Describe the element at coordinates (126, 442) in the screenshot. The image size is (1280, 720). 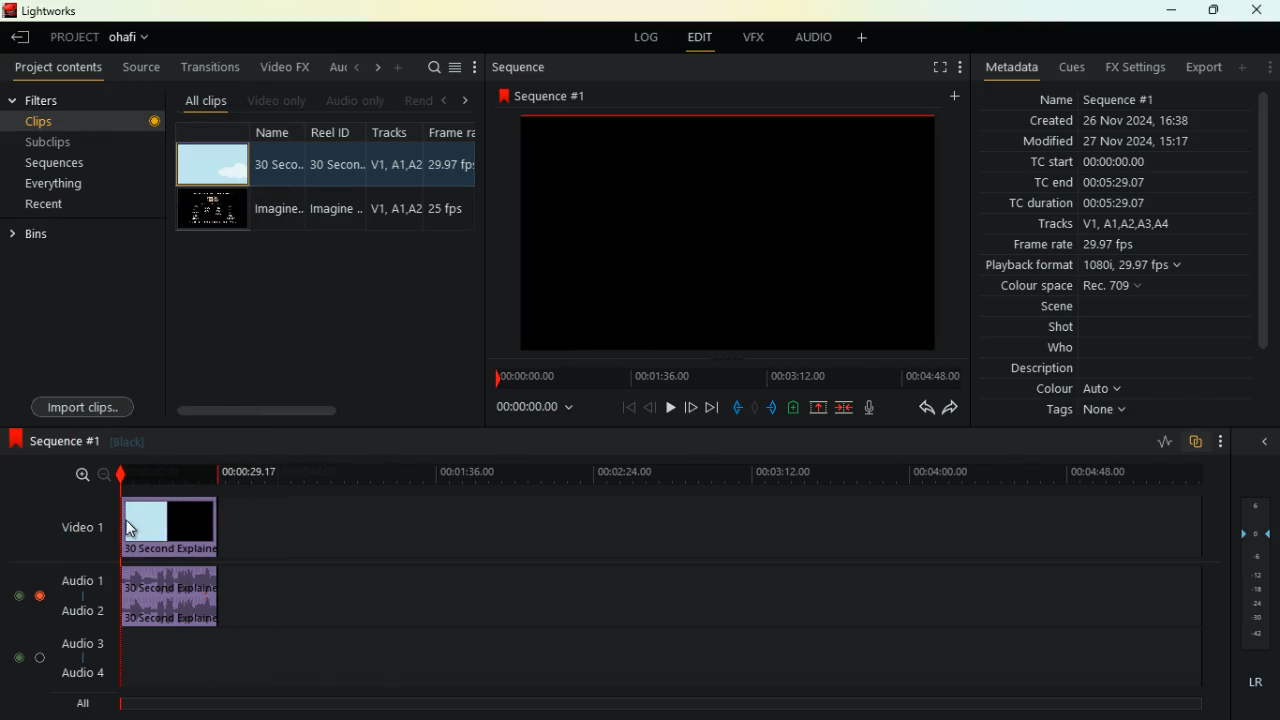
I see `black` at that location.